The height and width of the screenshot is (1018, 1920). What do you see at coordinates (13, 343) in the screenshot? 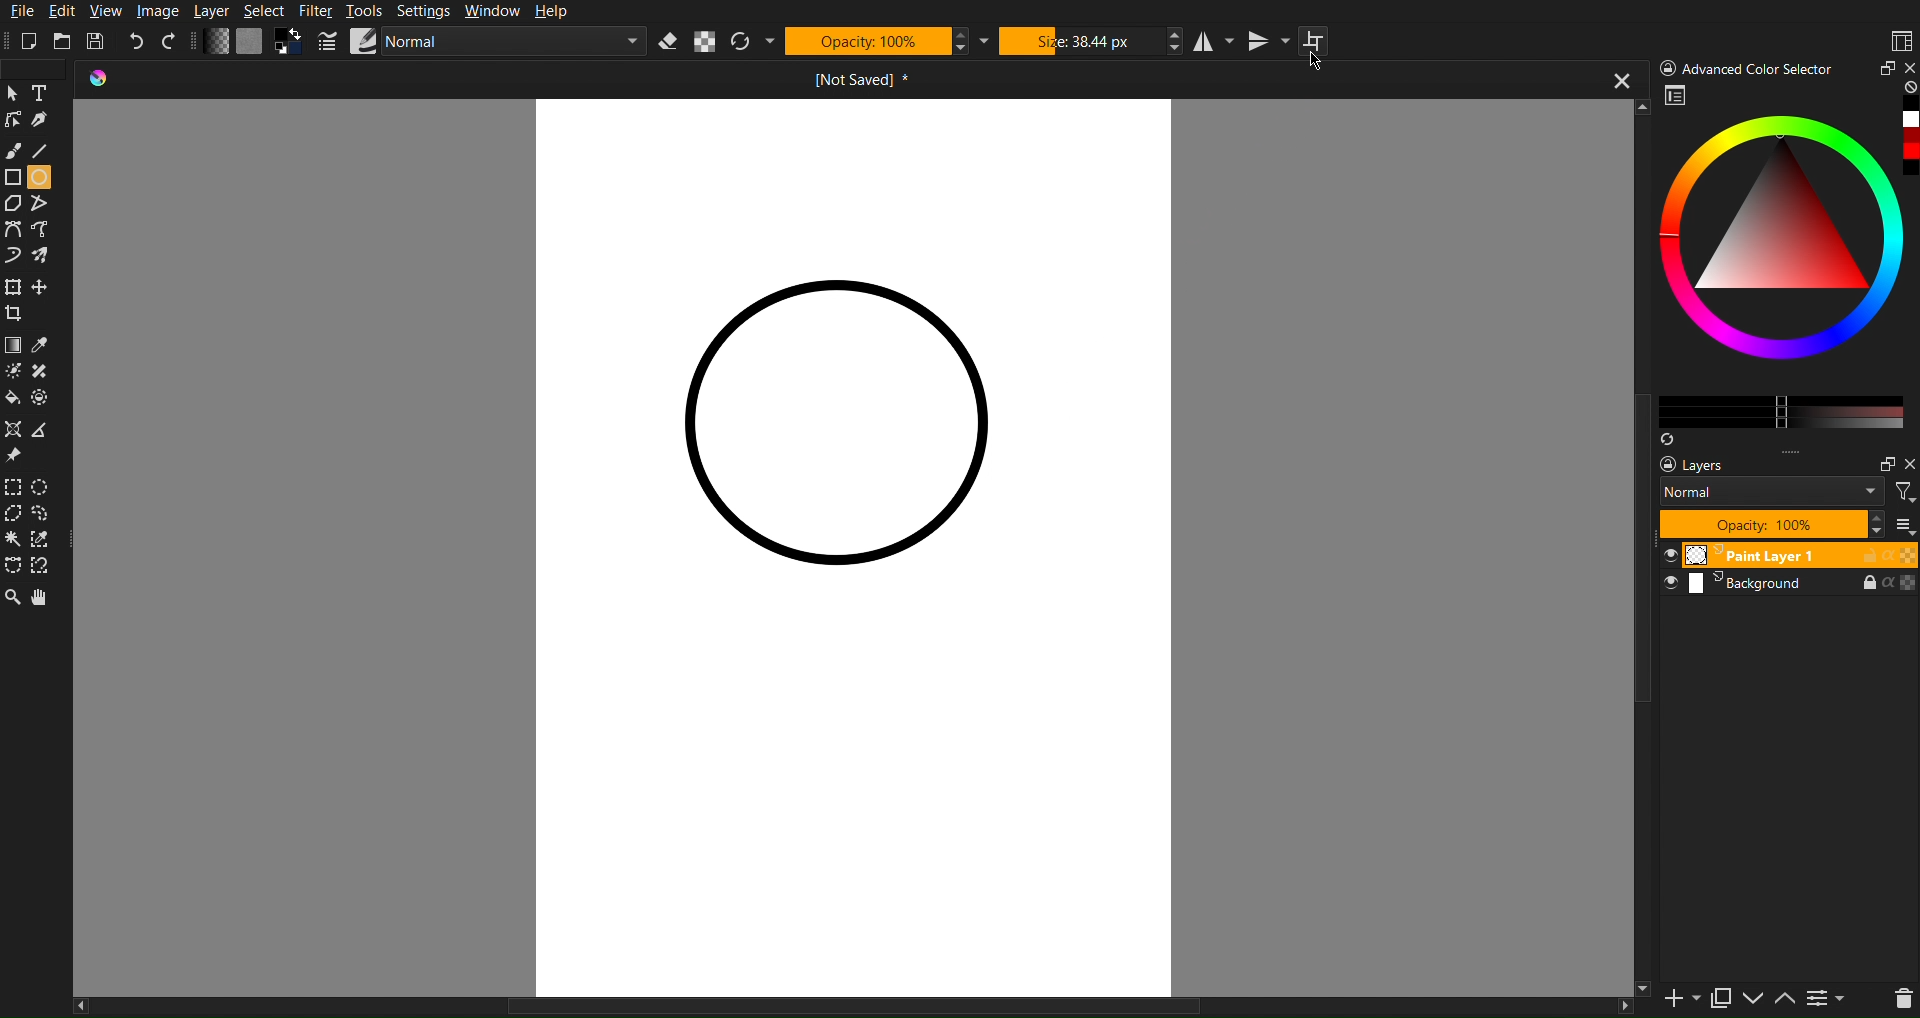
I see `Color Tools` at bounding box center [13, 343].